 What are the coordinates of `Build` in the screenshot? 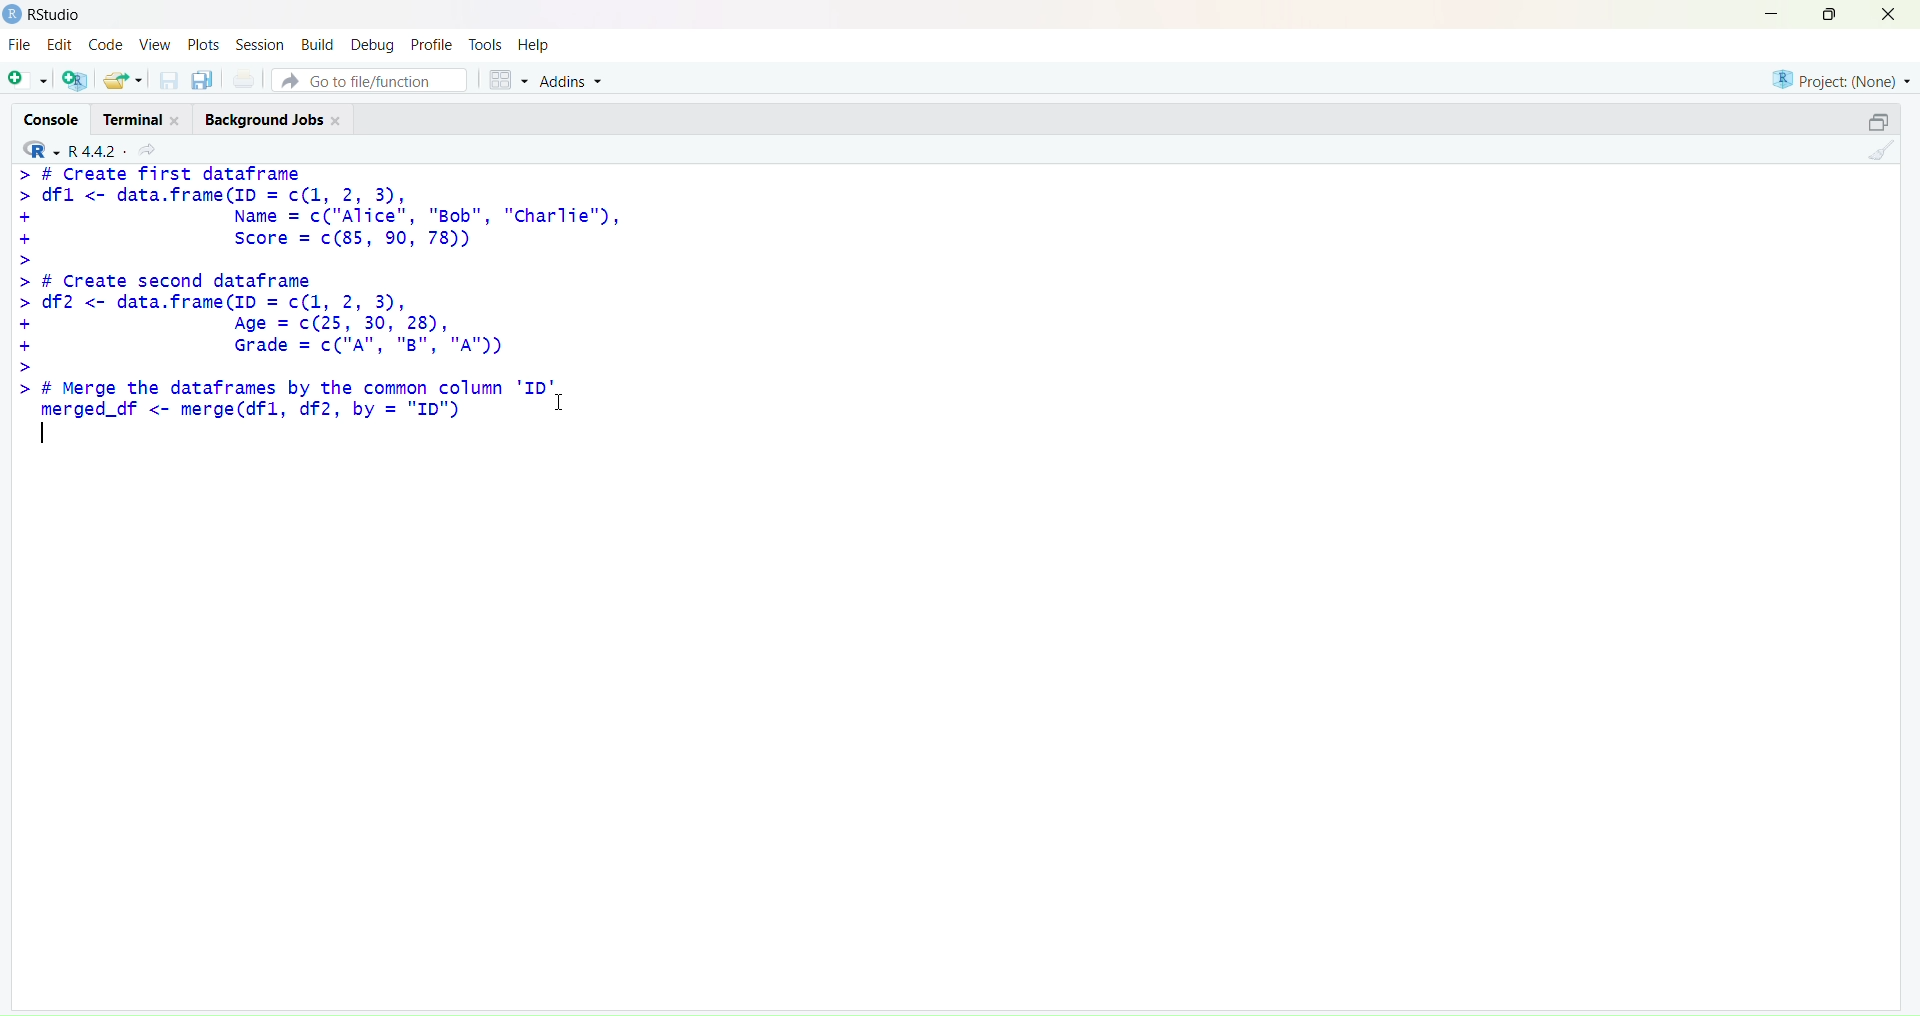 It's located at (319, 44).